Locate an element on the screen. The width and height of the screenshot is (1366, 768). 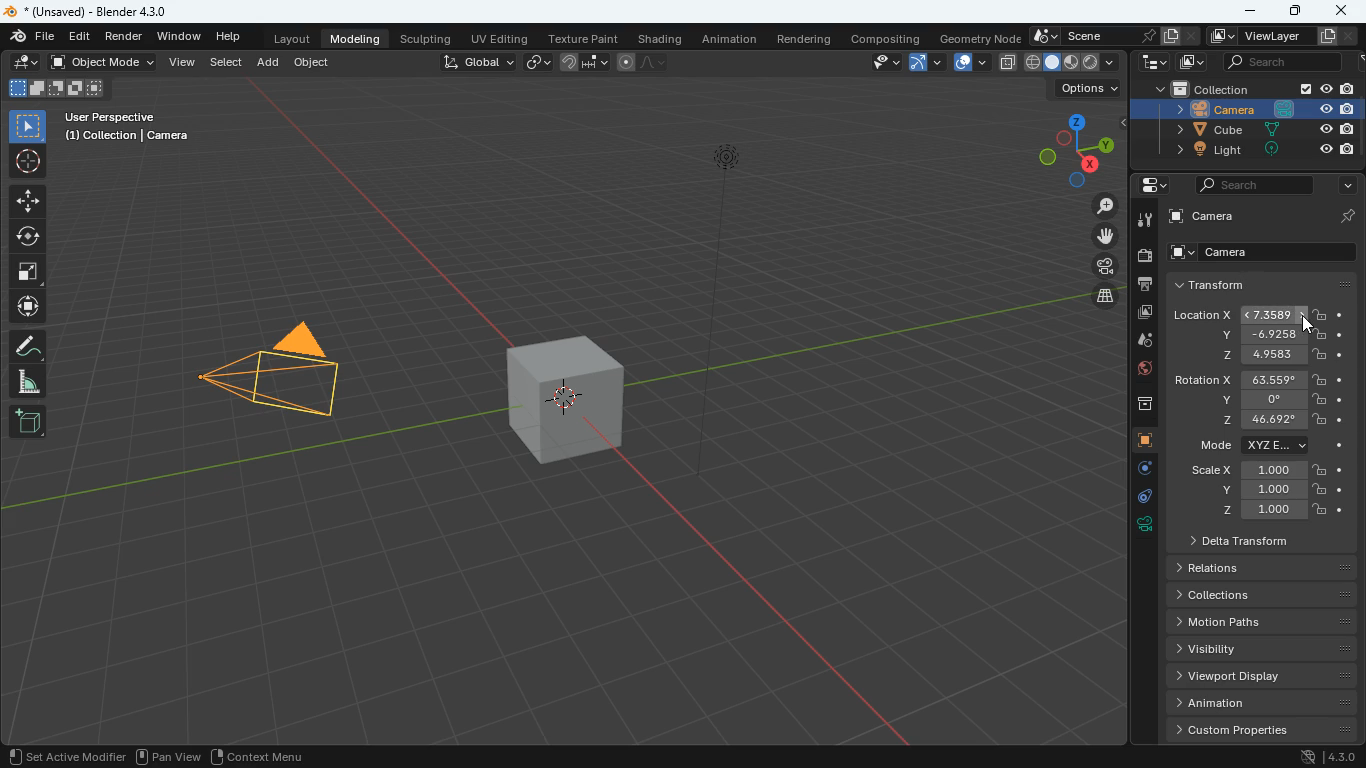
y is located at coordinates (1267, 401).